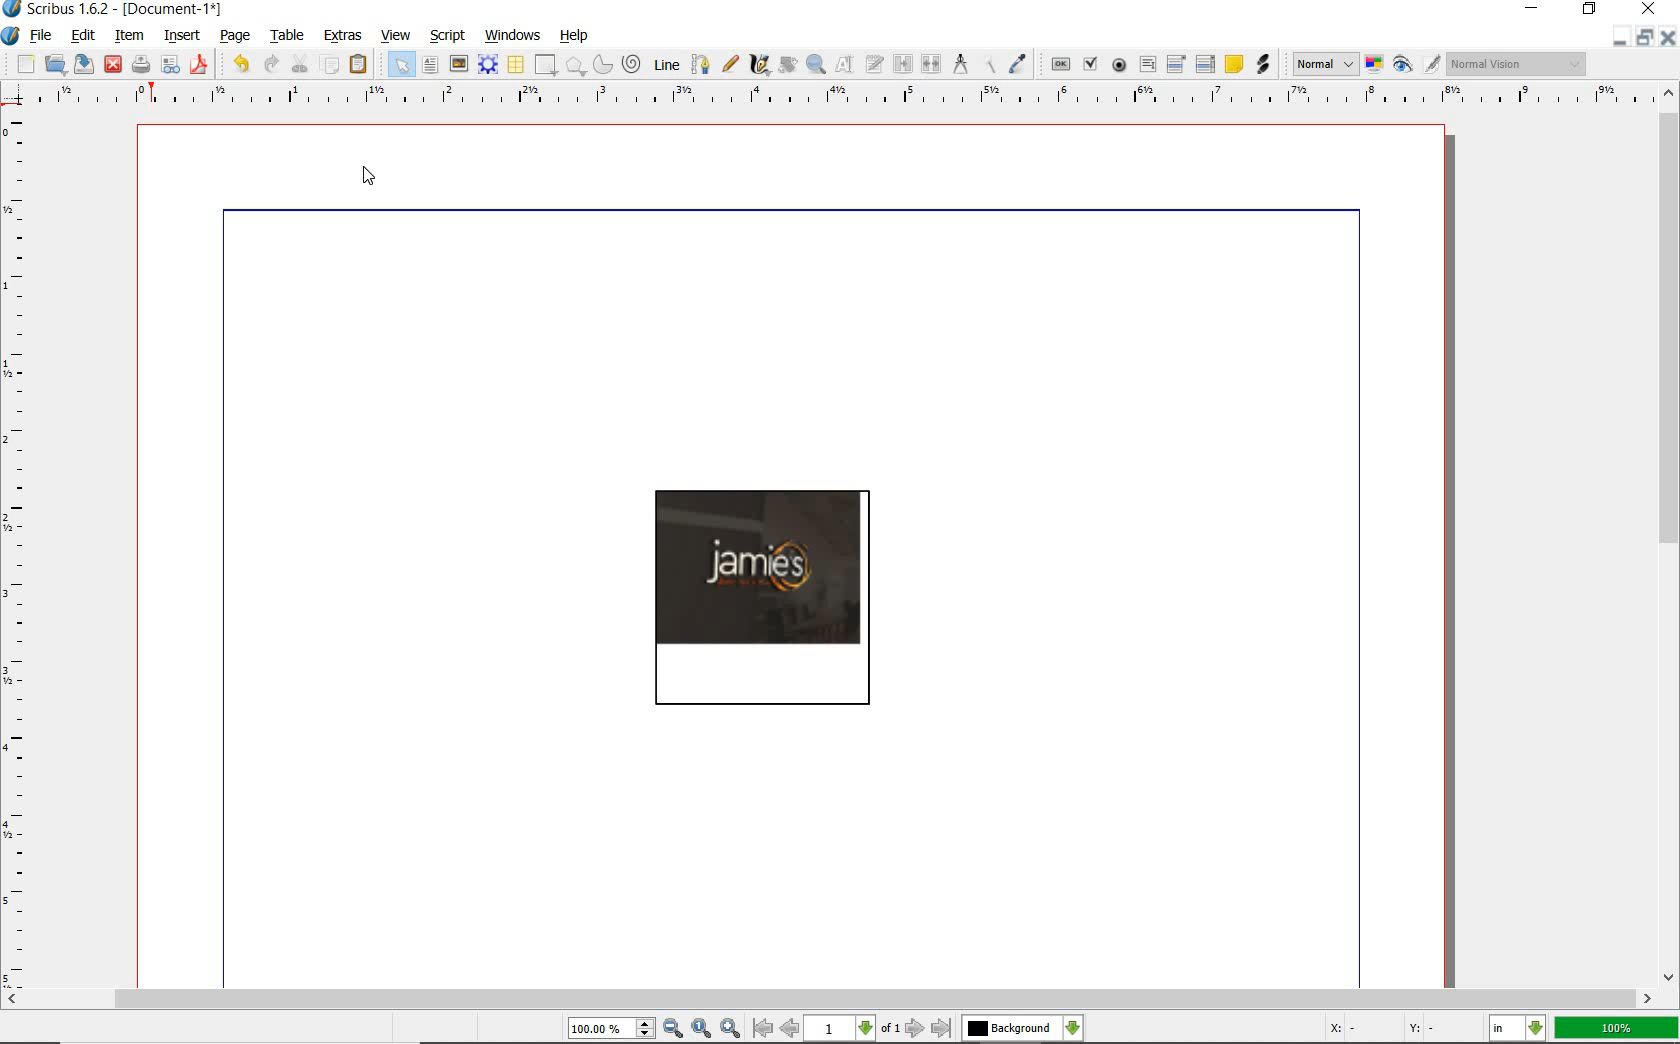 The height and width of the screenshot is (1044, 1680). Describe the element at coordinates (343, 35) in the screenshot. I see `extras` at that location.